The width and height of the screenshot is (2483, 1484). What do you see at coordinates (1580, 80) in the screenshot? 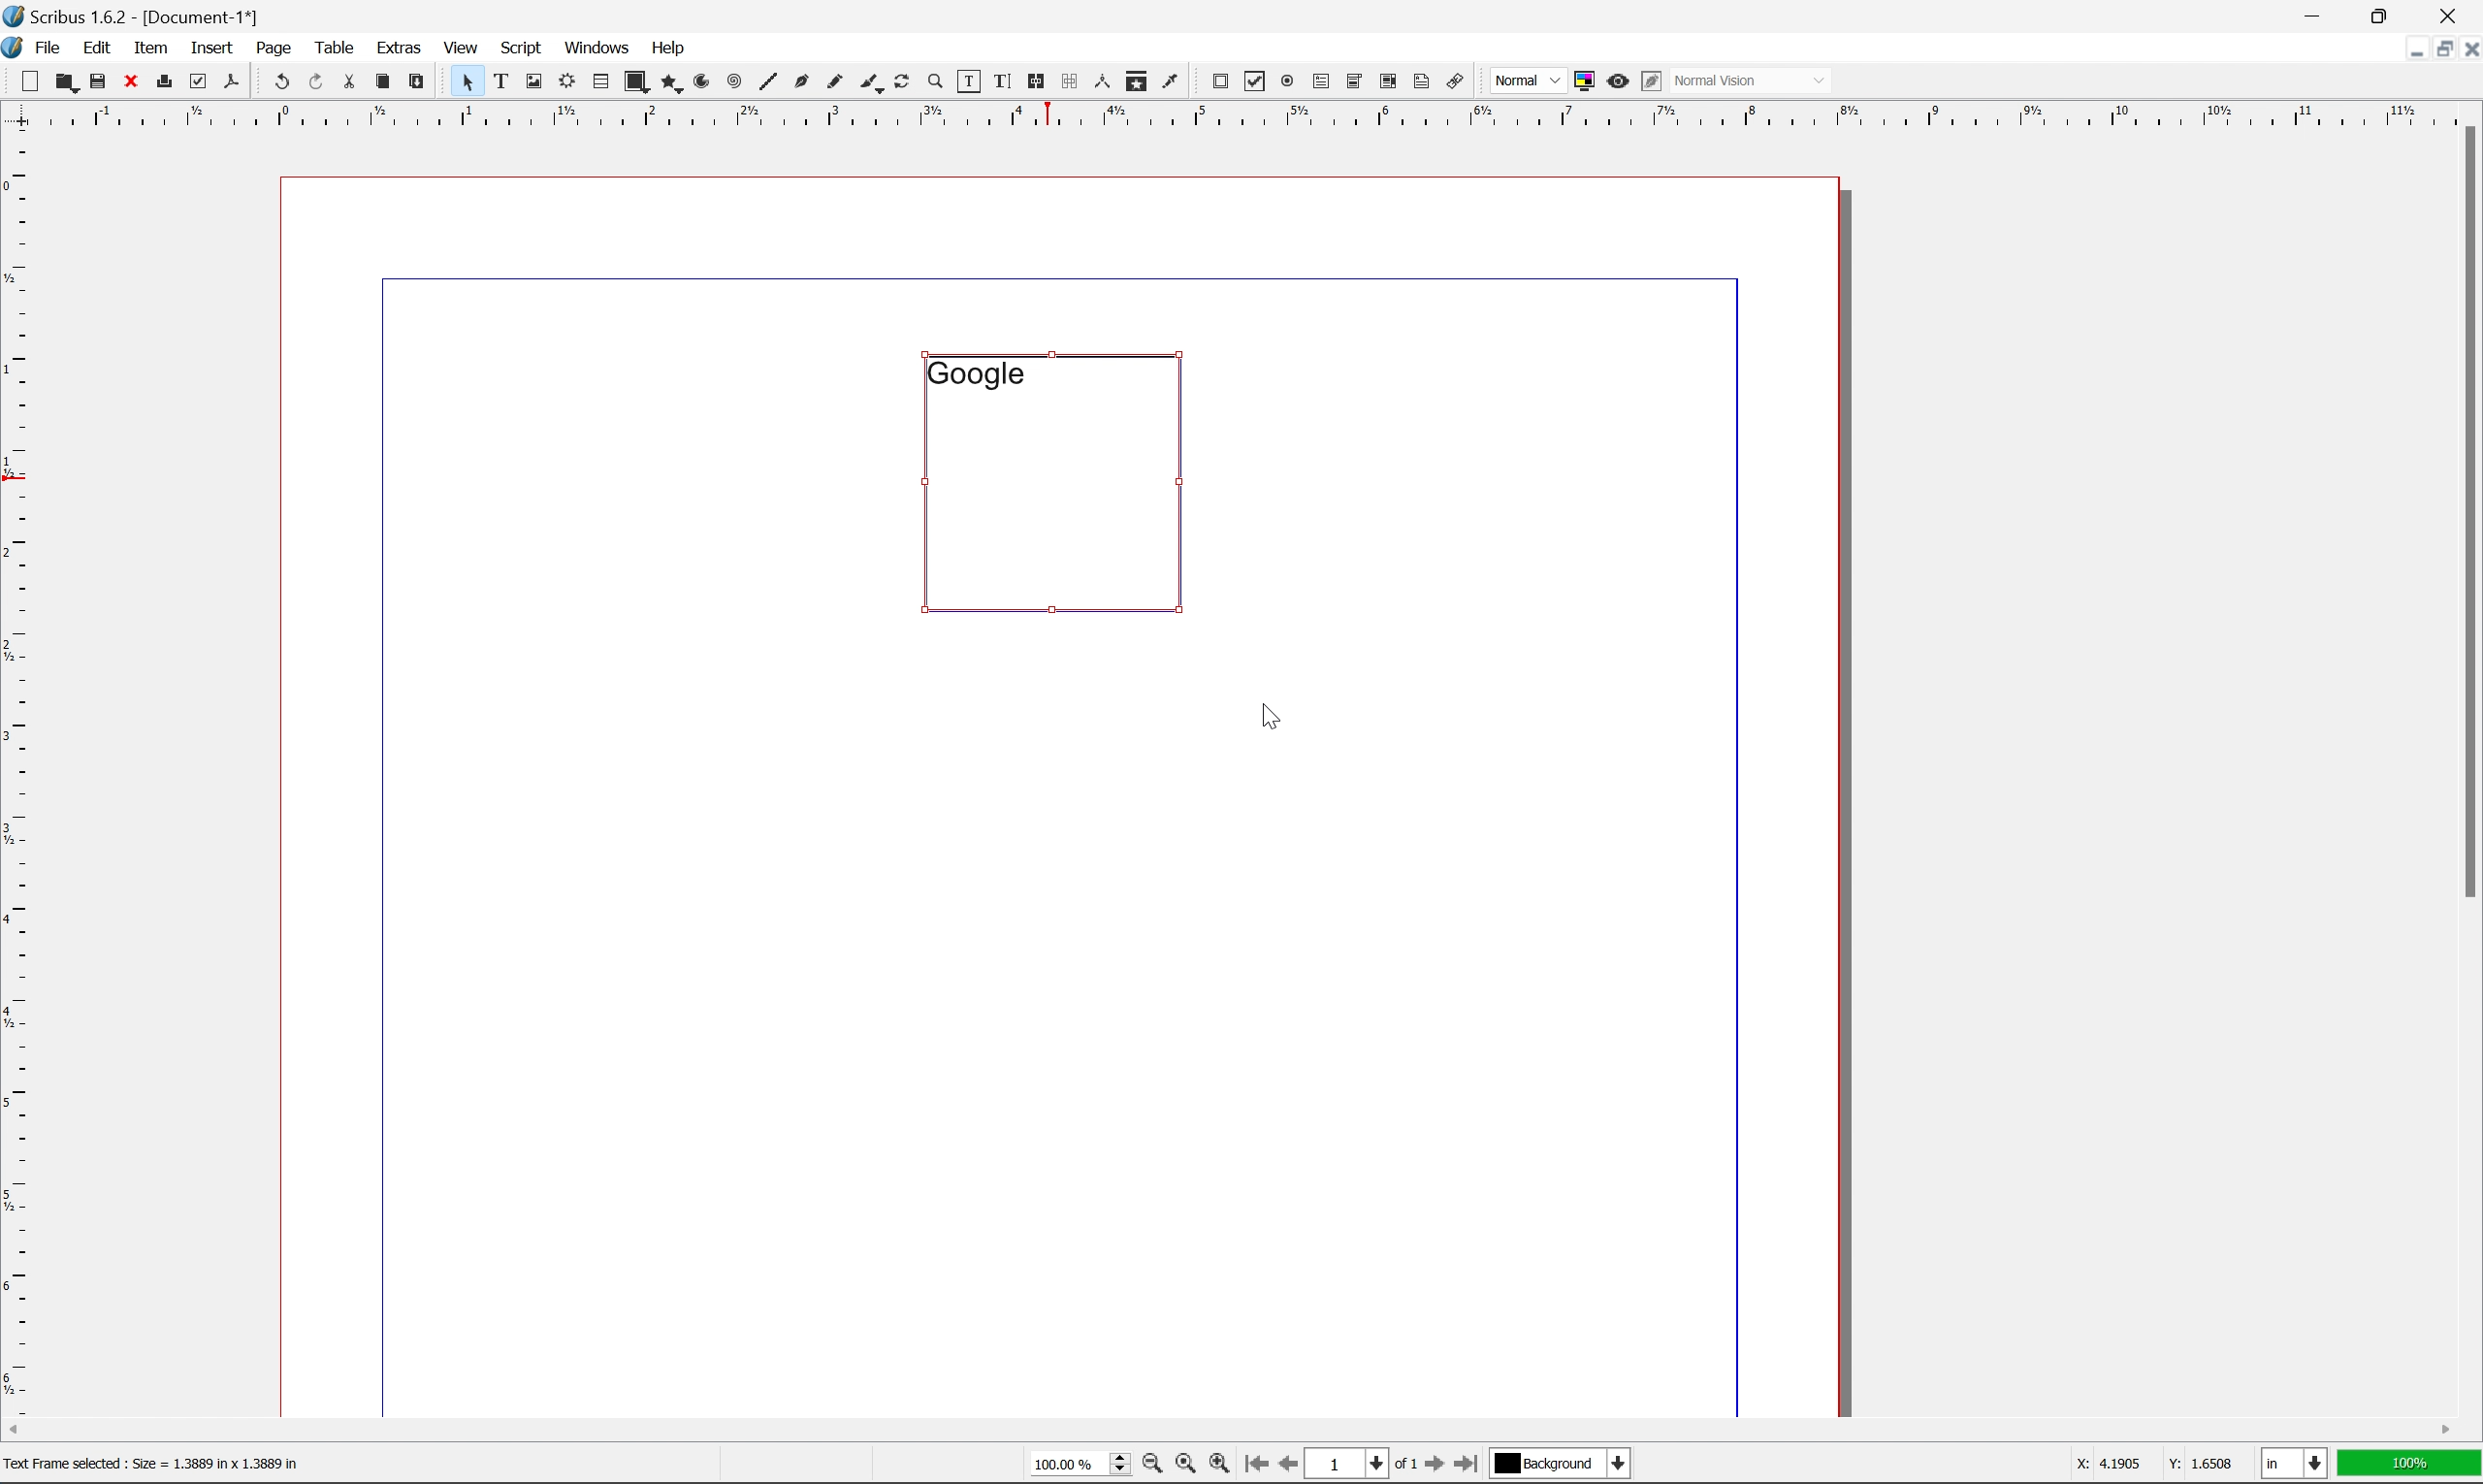
I see `toggle color management system` at bounding box center [1580, 80].